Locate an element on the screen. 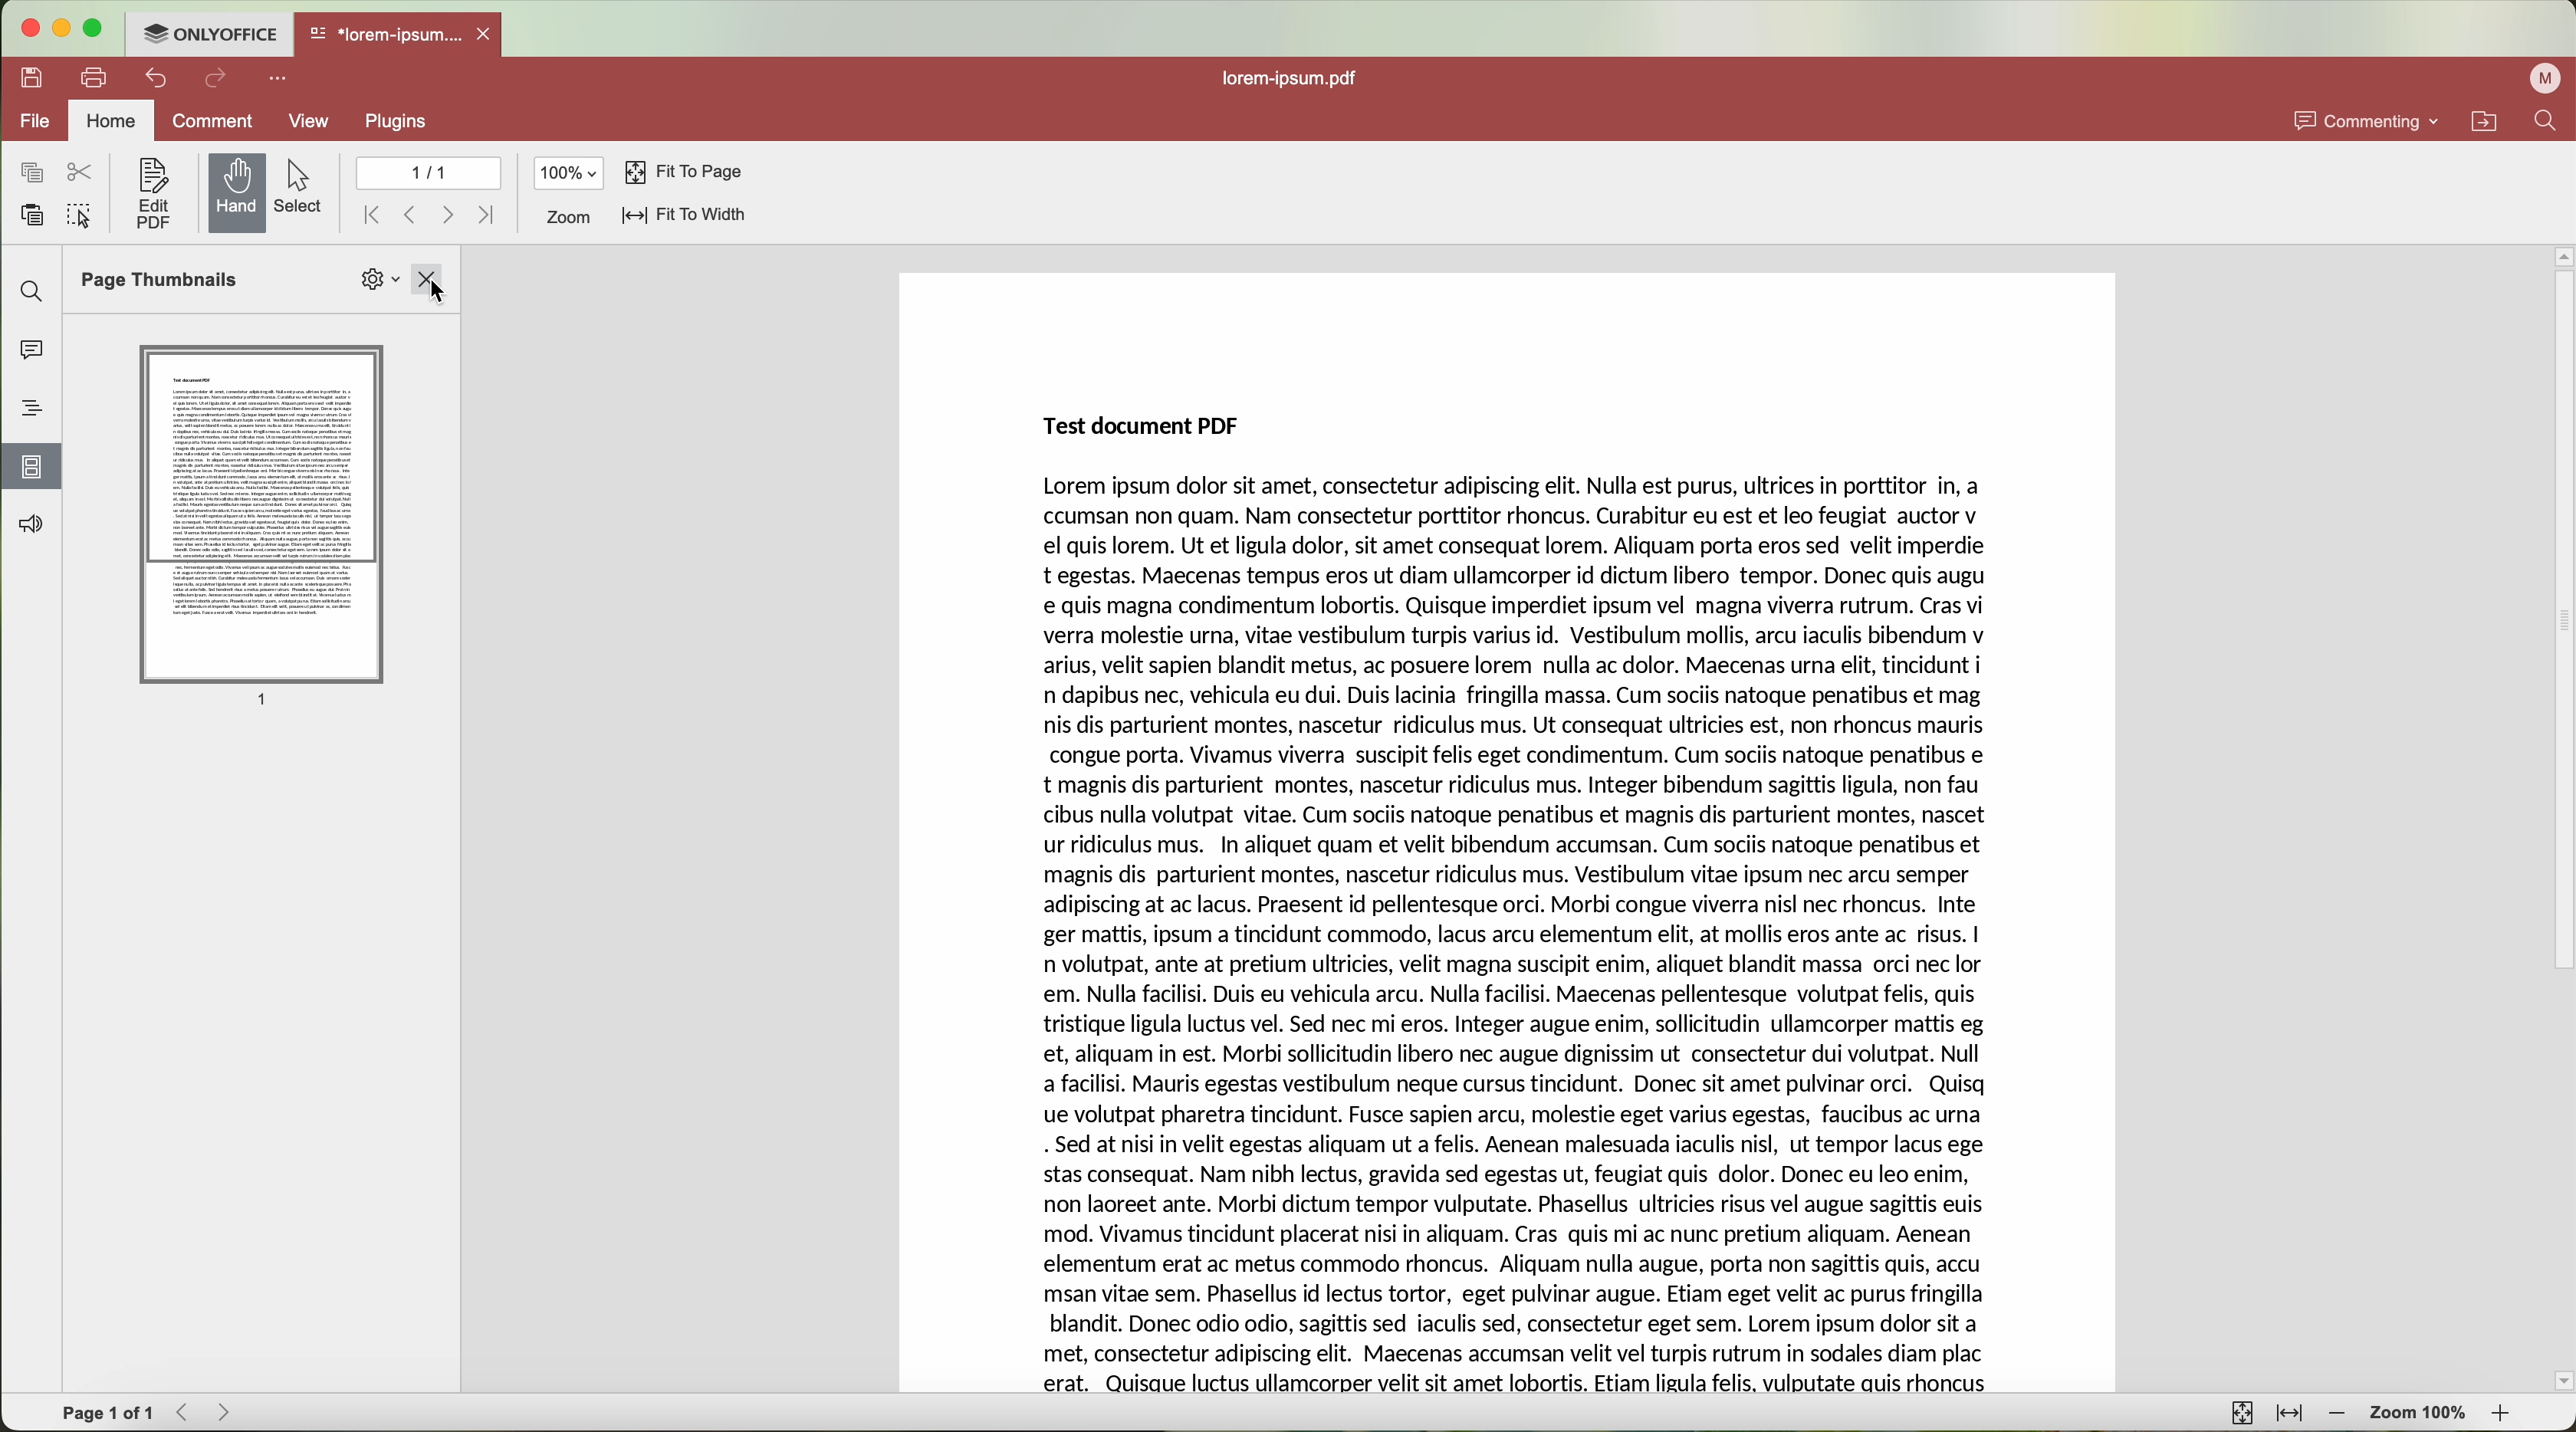  fit to width is located at coordinates (2292, 1415).